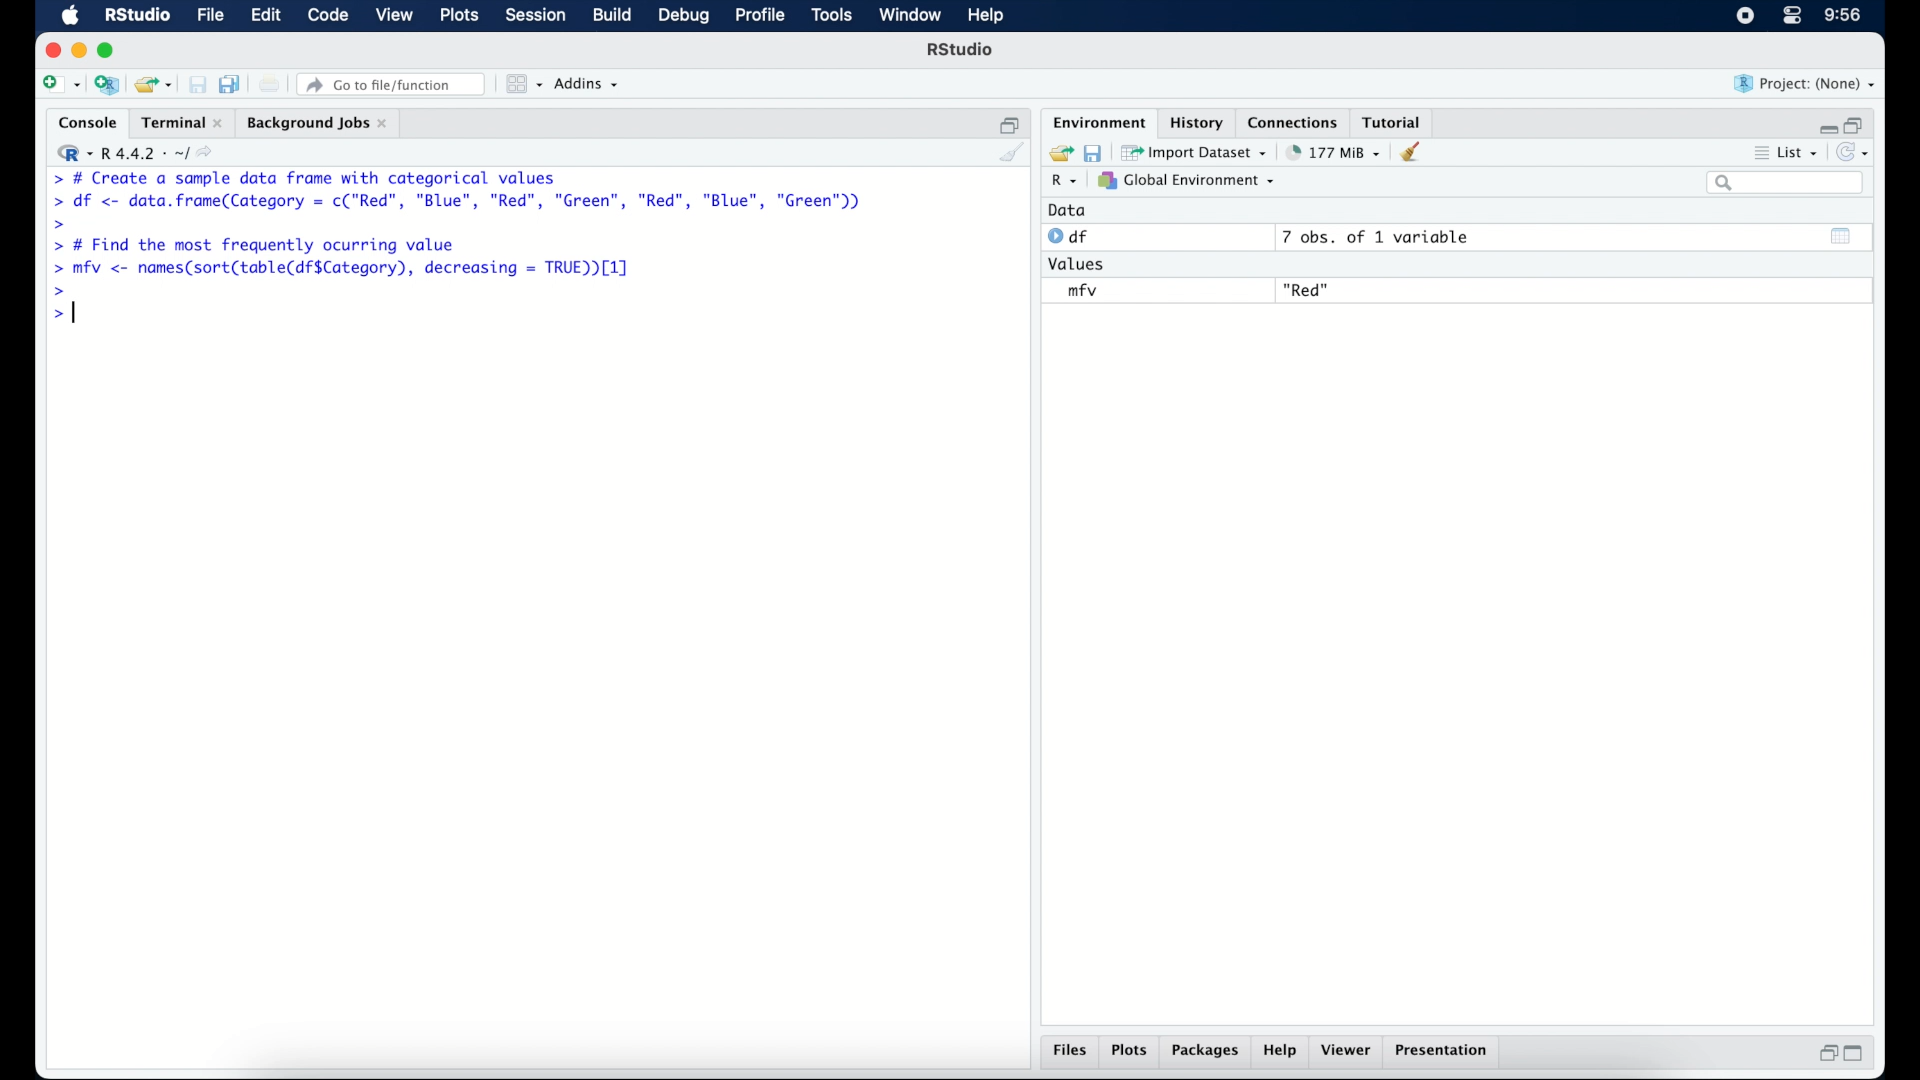  I want to click on print, so click(270, 84).